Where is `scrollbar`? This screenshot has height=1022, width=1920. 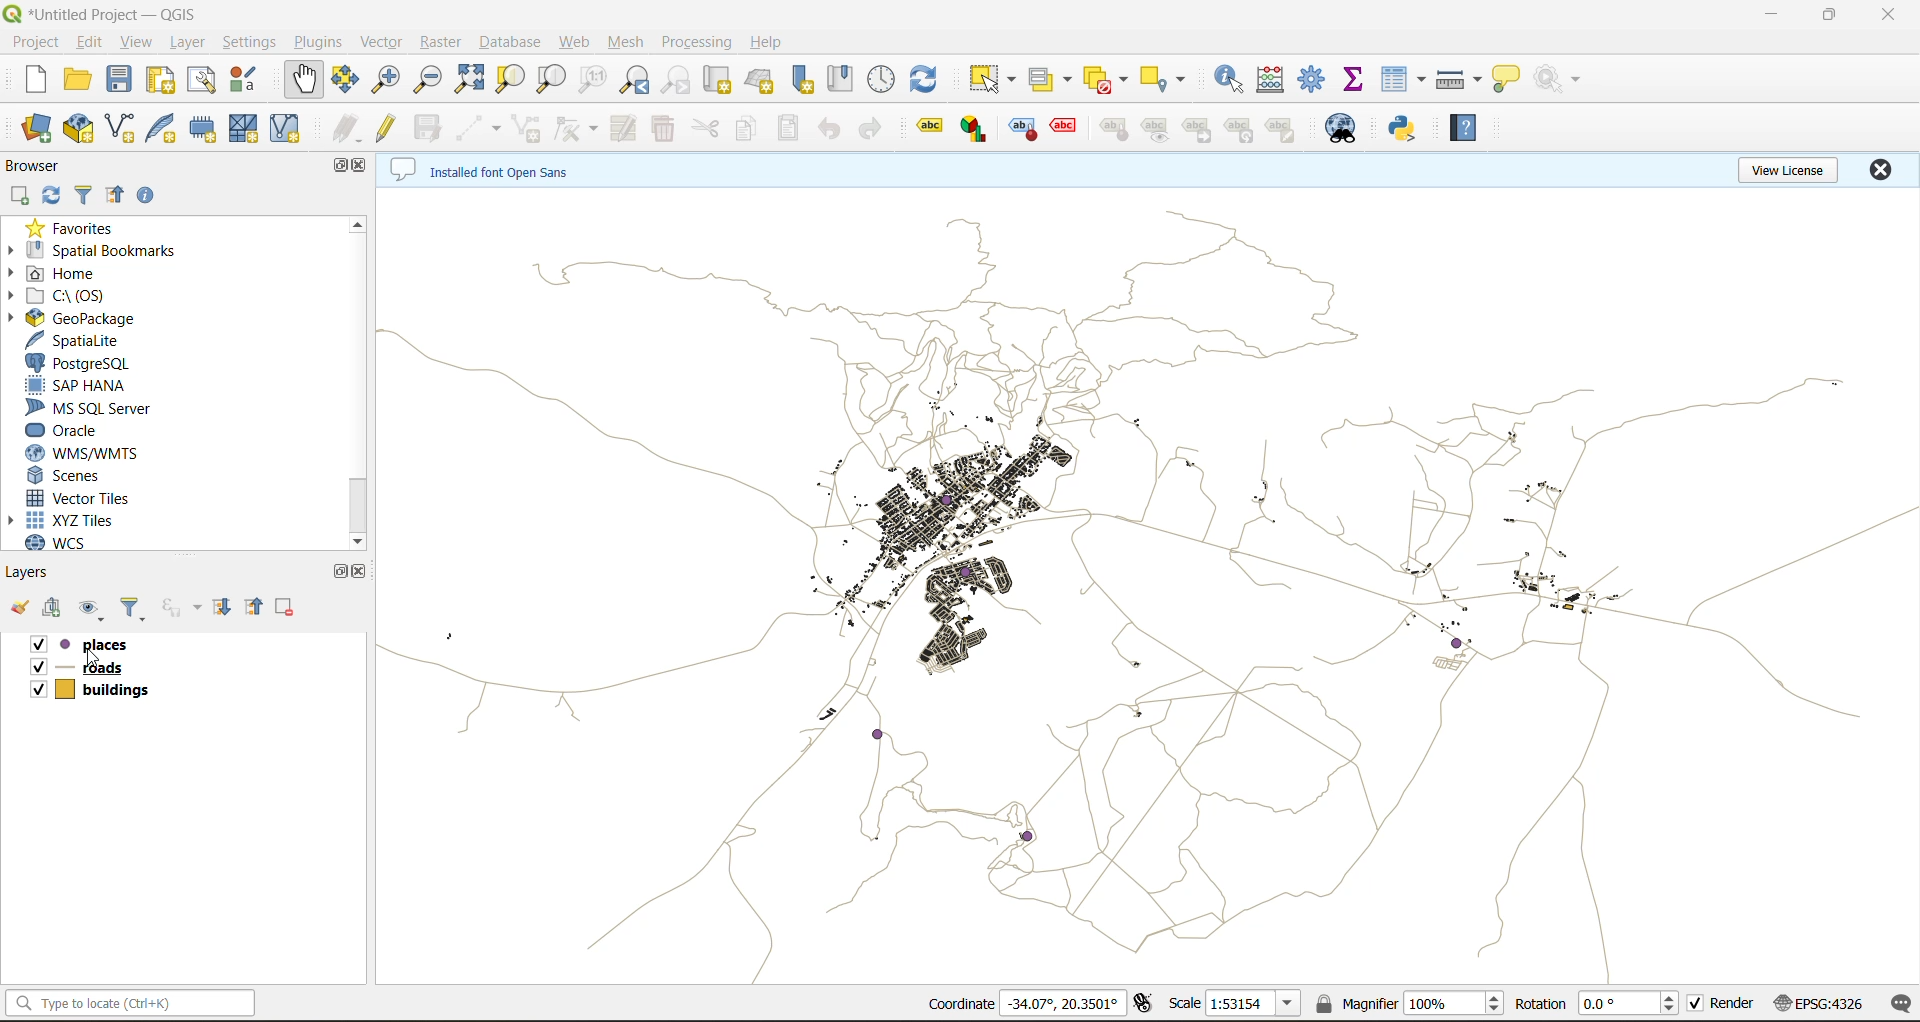 scrollbar is located at coordinates (359, 508).